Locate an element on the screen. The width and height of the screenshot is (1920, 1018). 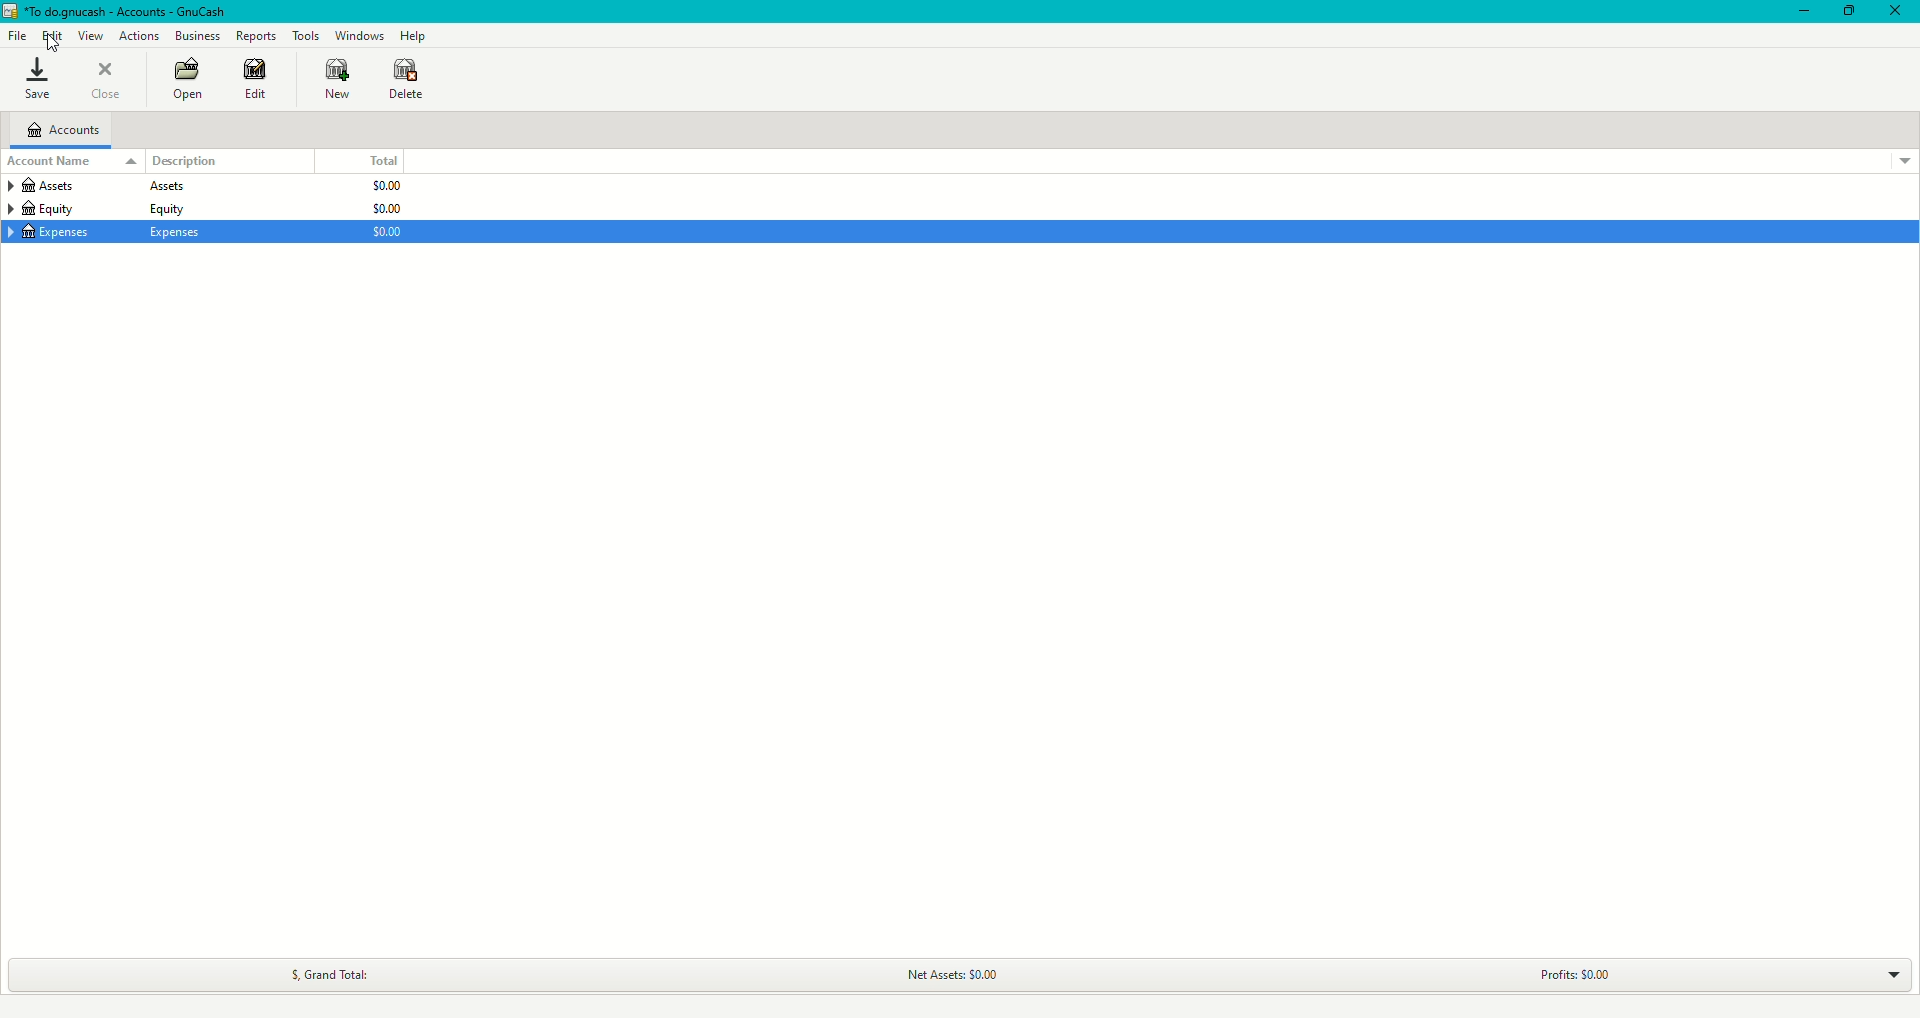
Business is located at coordinates (197, 34).